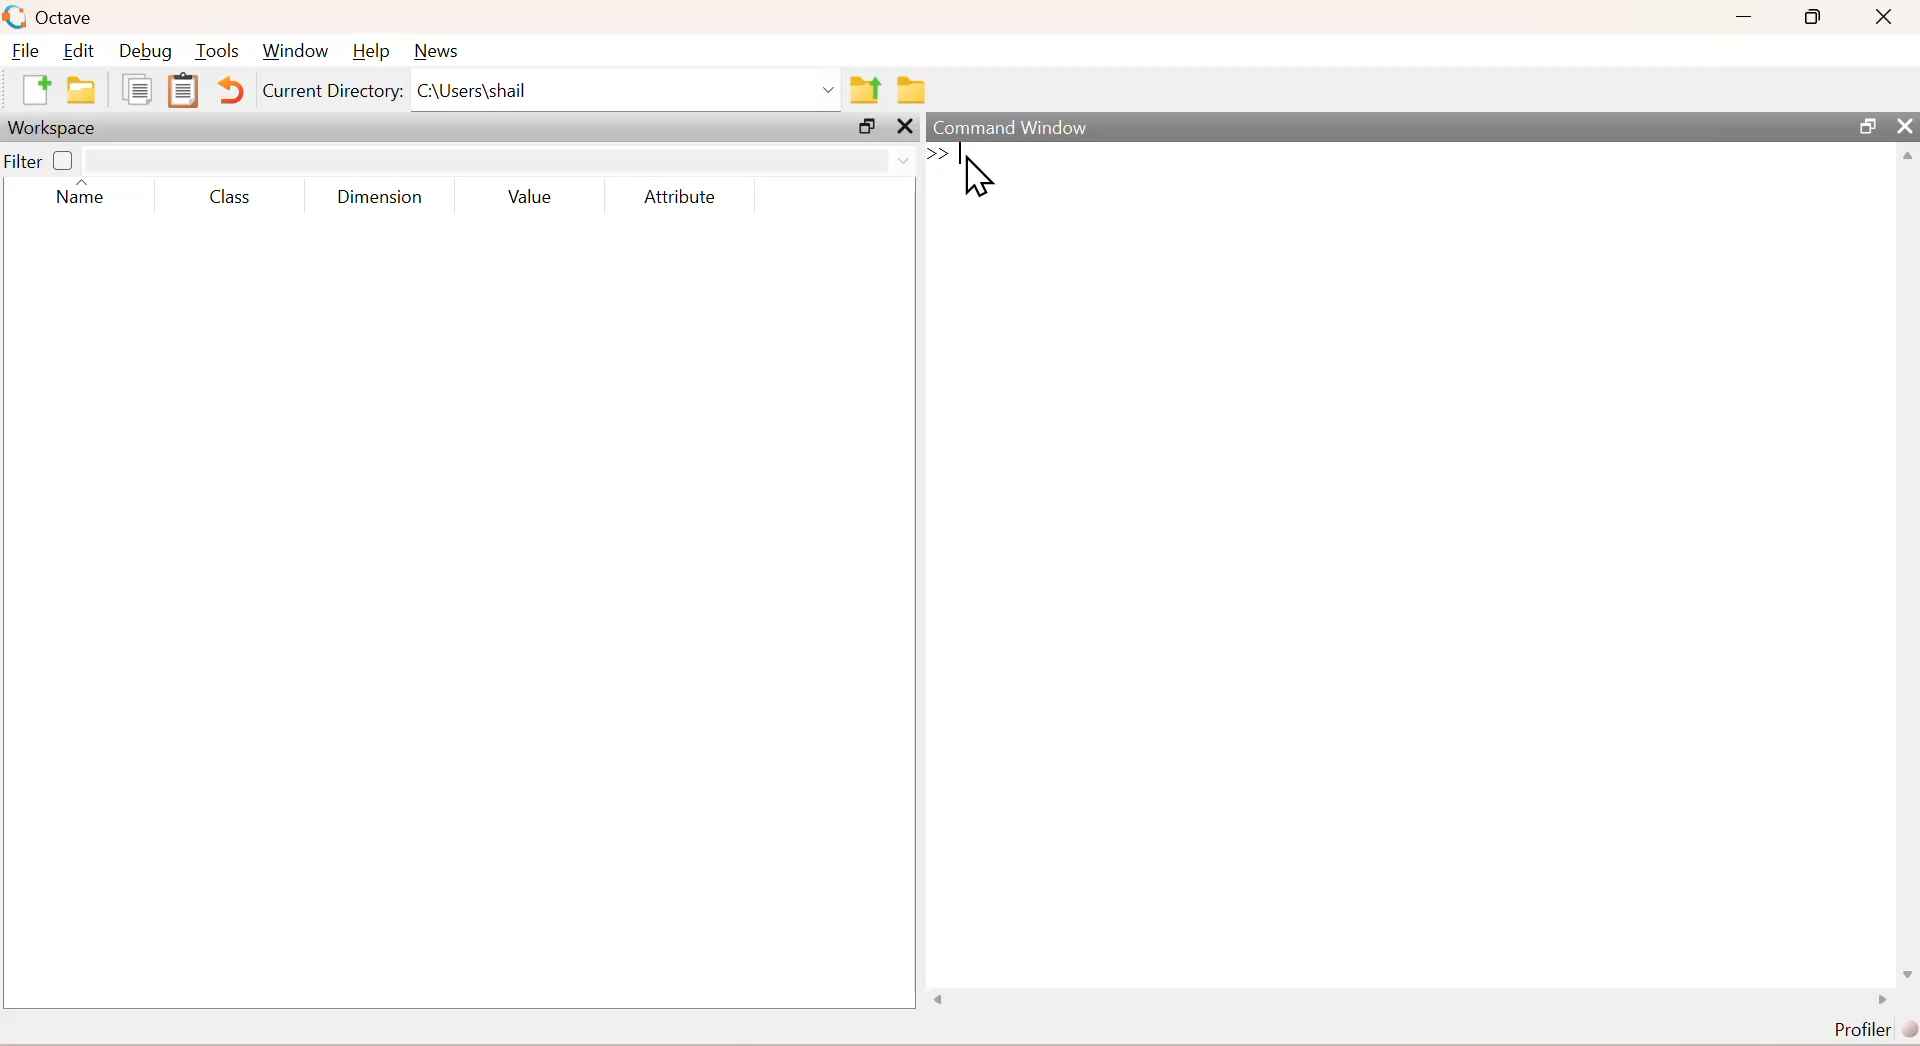 Image resolution: width=1920 pixels, height=1046 pixels. Describe the element at coordinates (298, 48) in the screenshot. I see `Window` at that location.